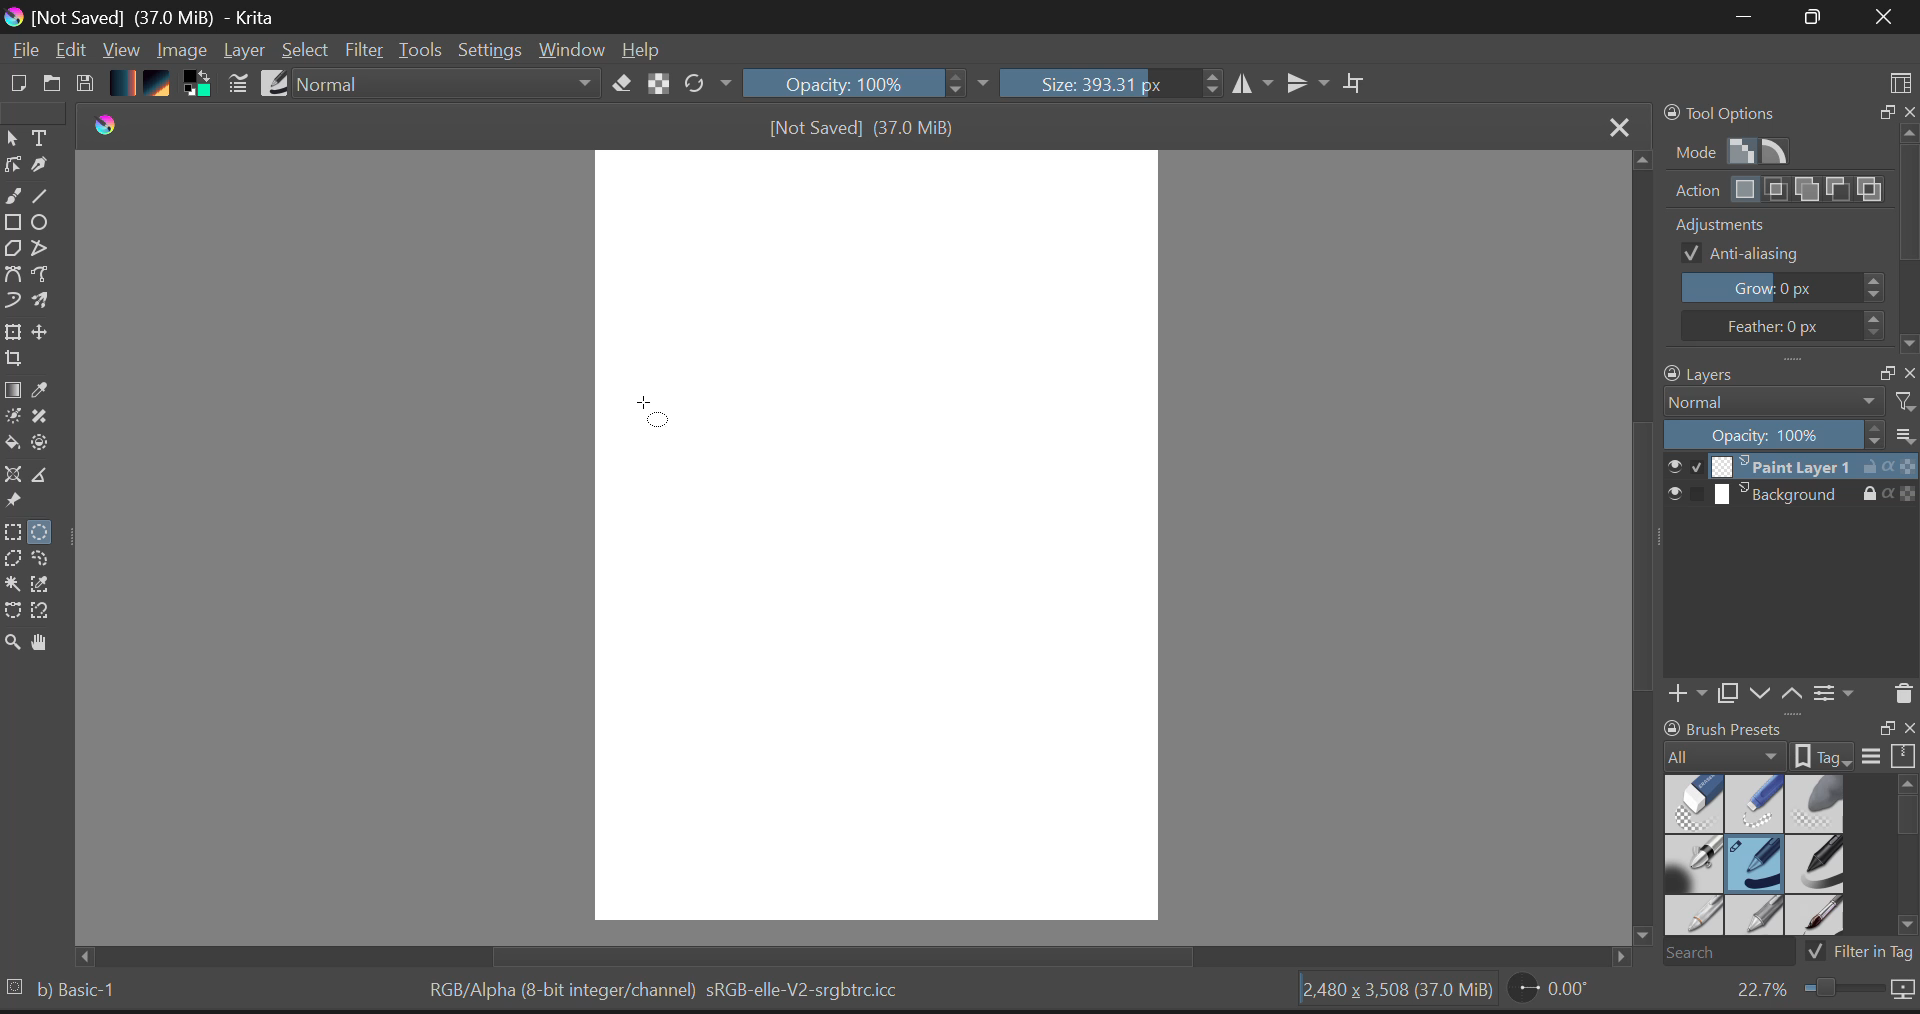  I want to click on Polygon, so click(14, 253).